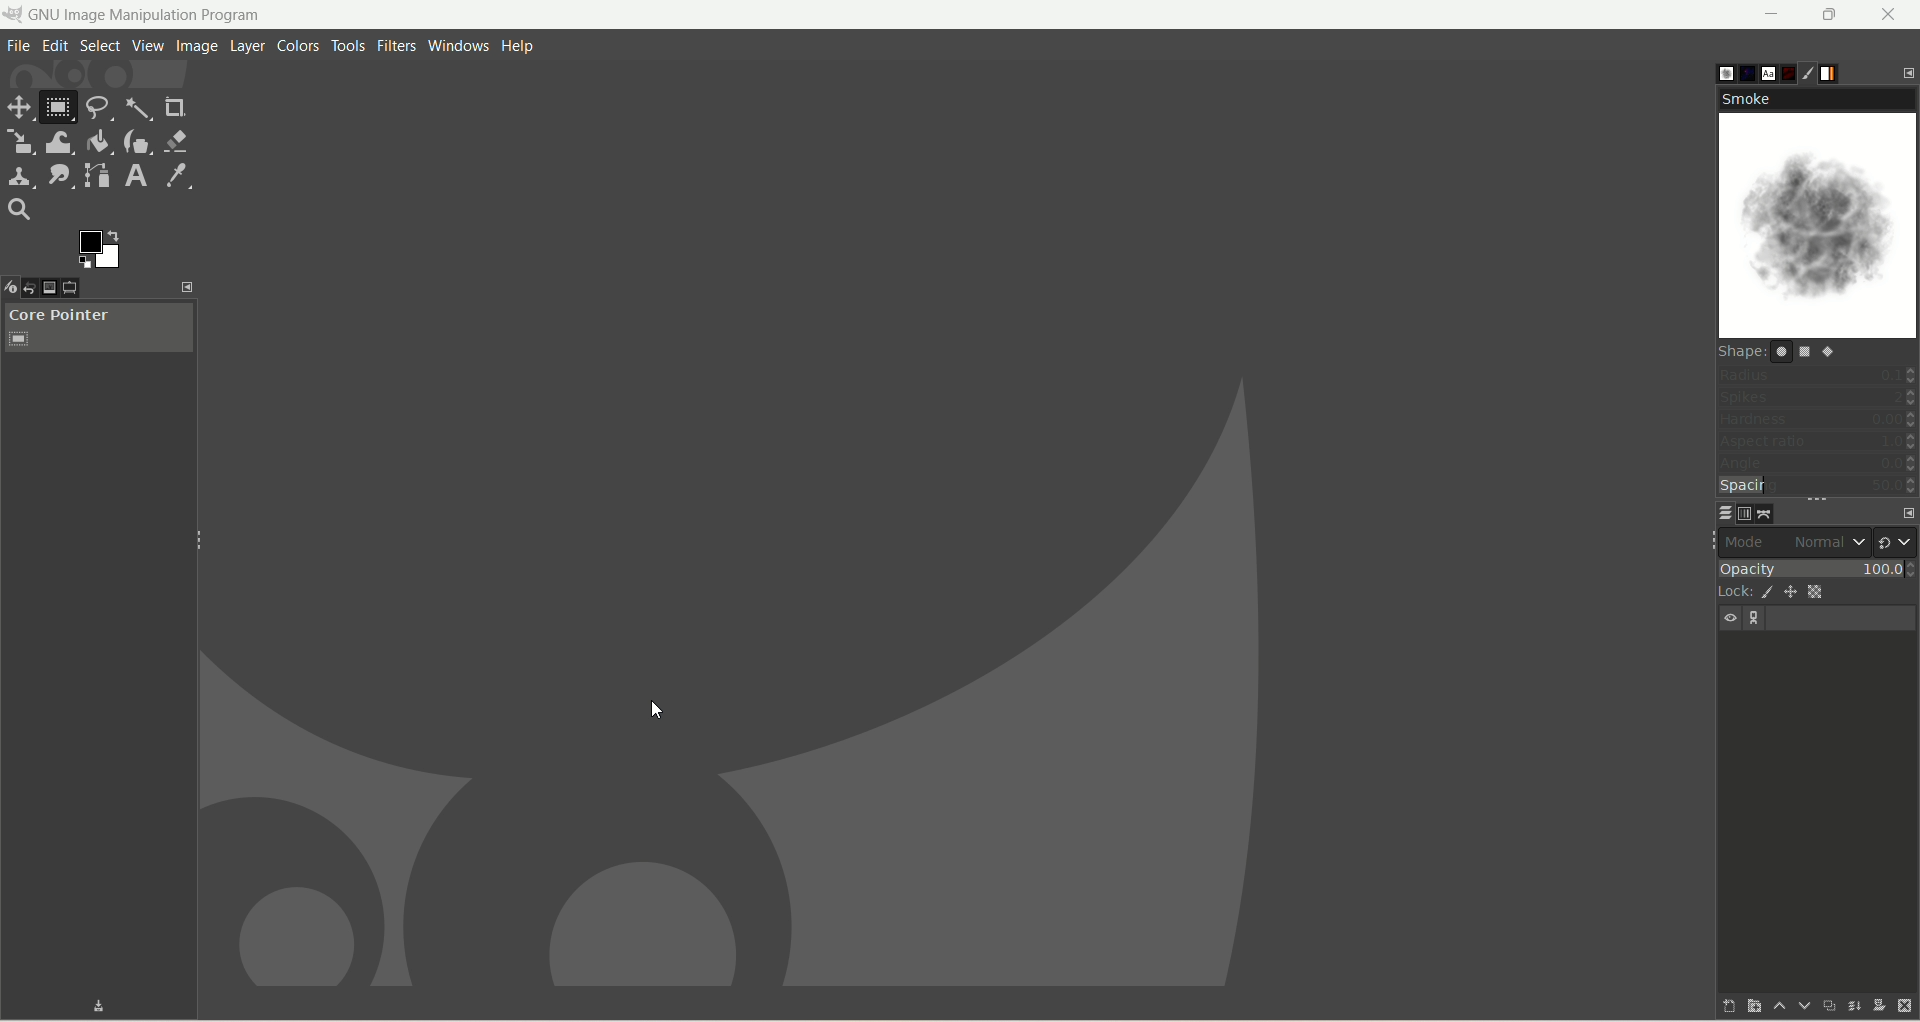 The image size is (1920, 1022). What do you see at coordinates (245, 47) in the screenshot?
I see `layer` at bounding box center [245, 47].